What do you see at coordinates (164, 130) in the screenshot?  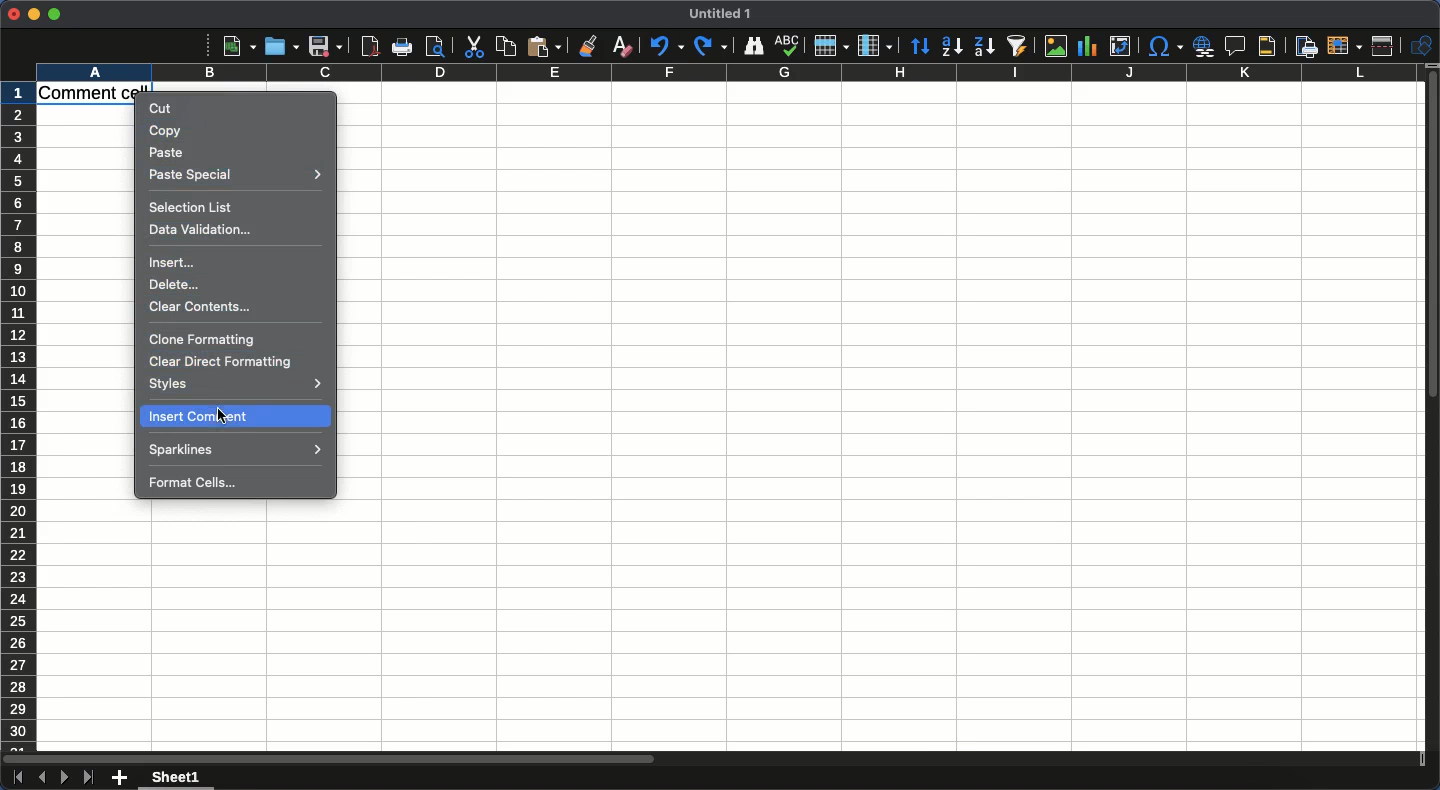 I see `Copy` at bounding box center [164, 130].